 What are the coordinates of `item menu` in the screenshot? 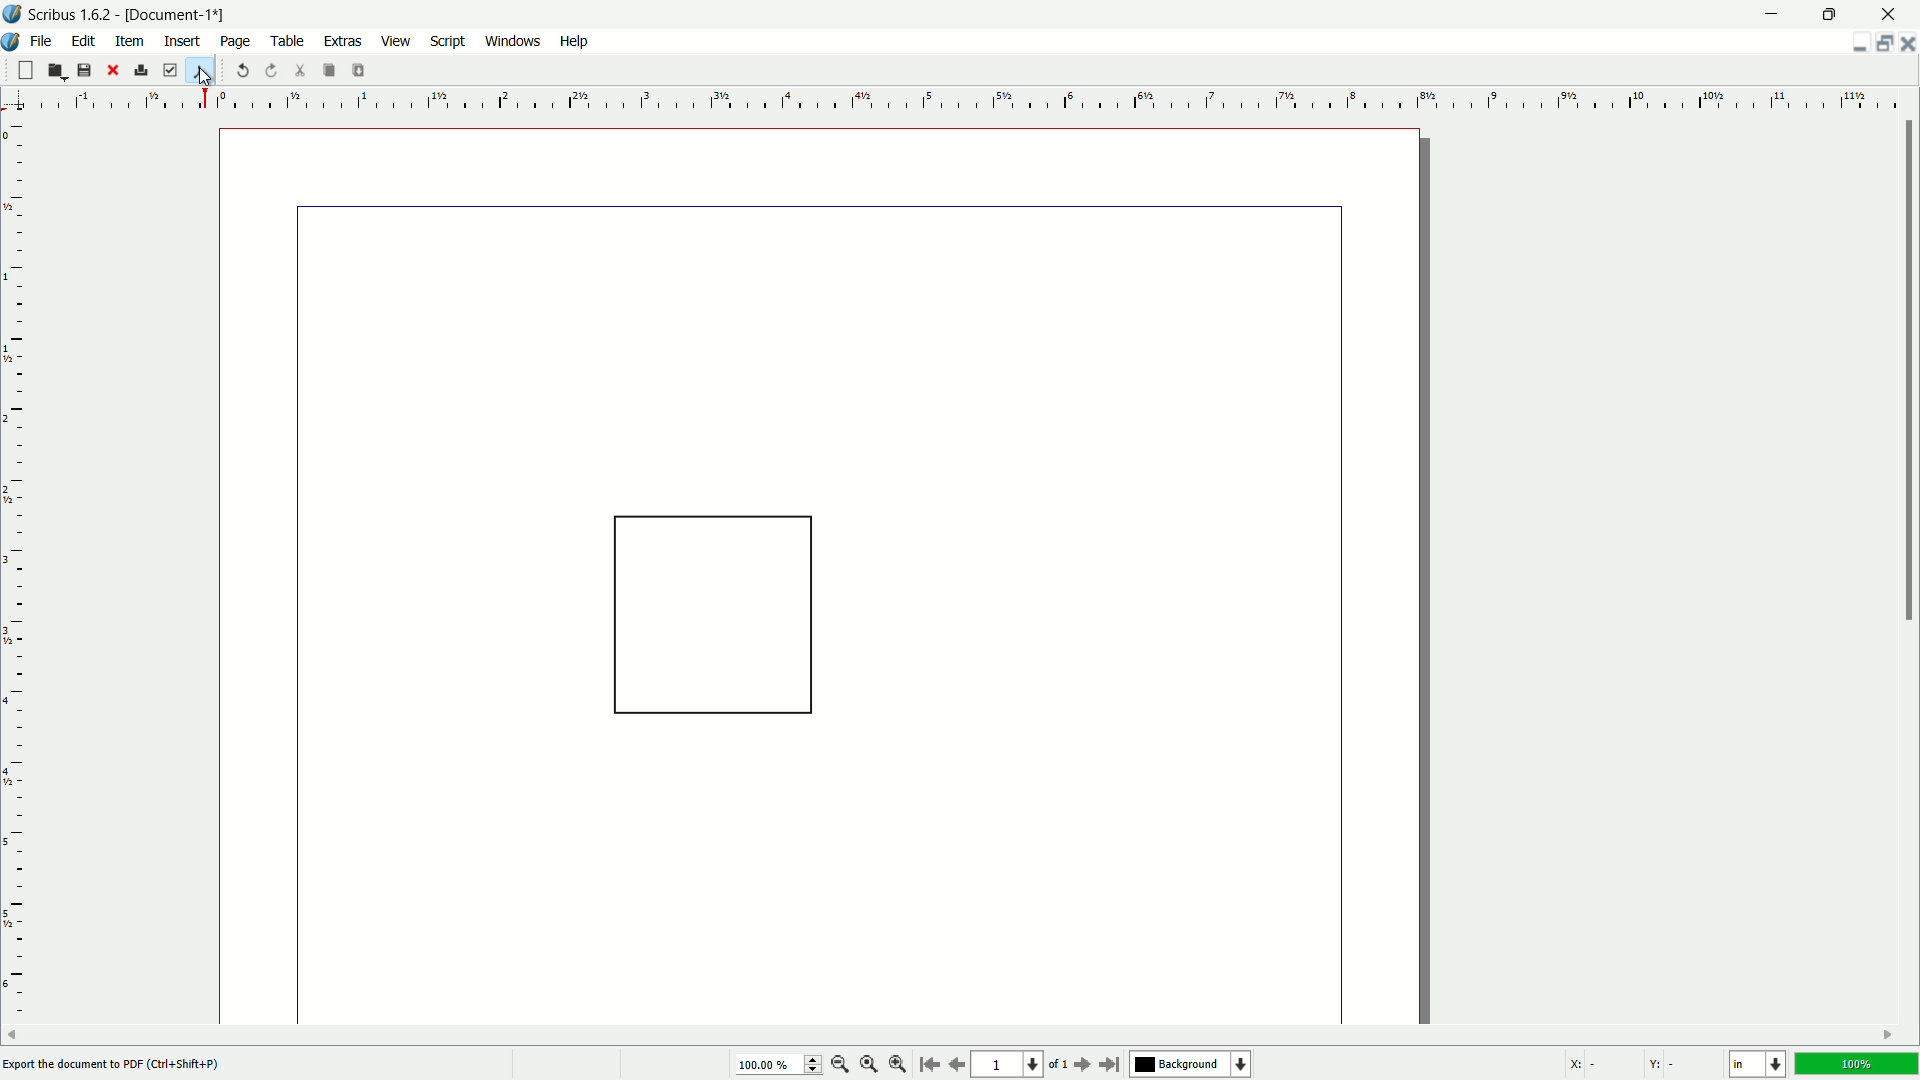 It's located at (129, 44).